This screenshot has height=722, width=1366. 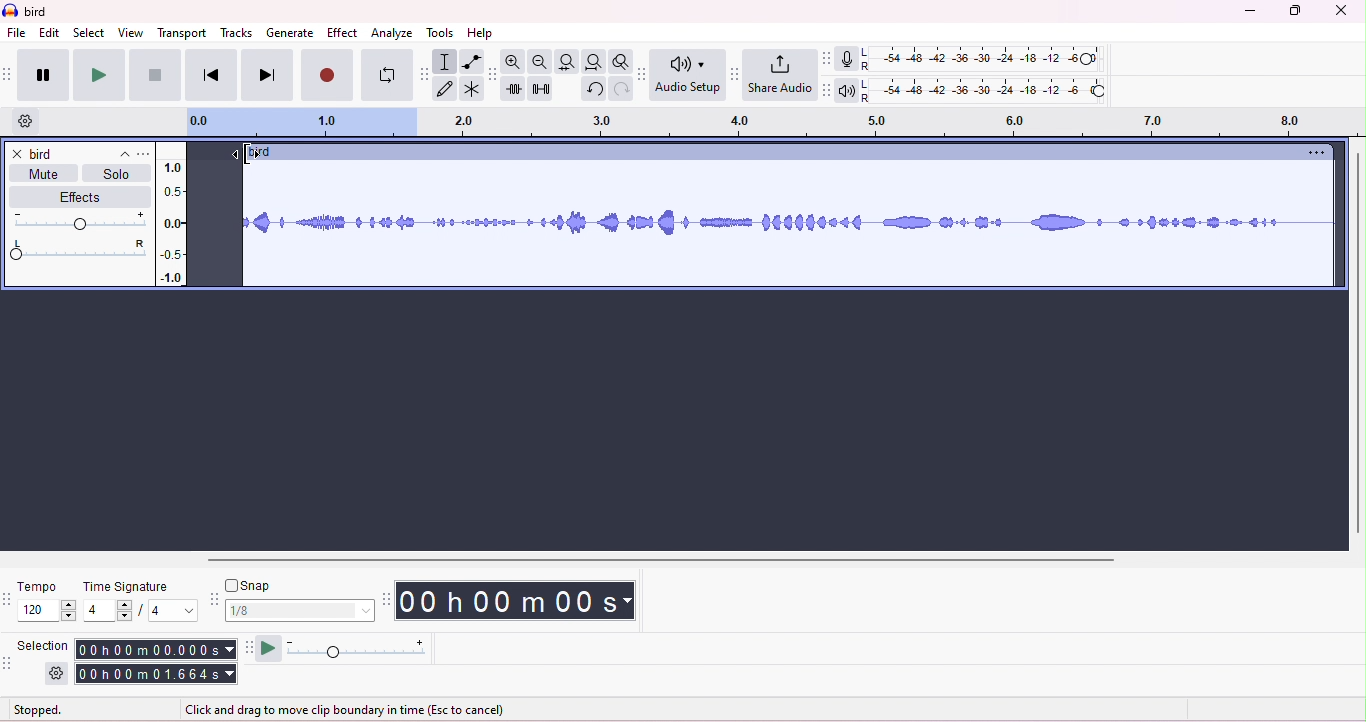 I want to click on record meter, so click(x=845, y=59).